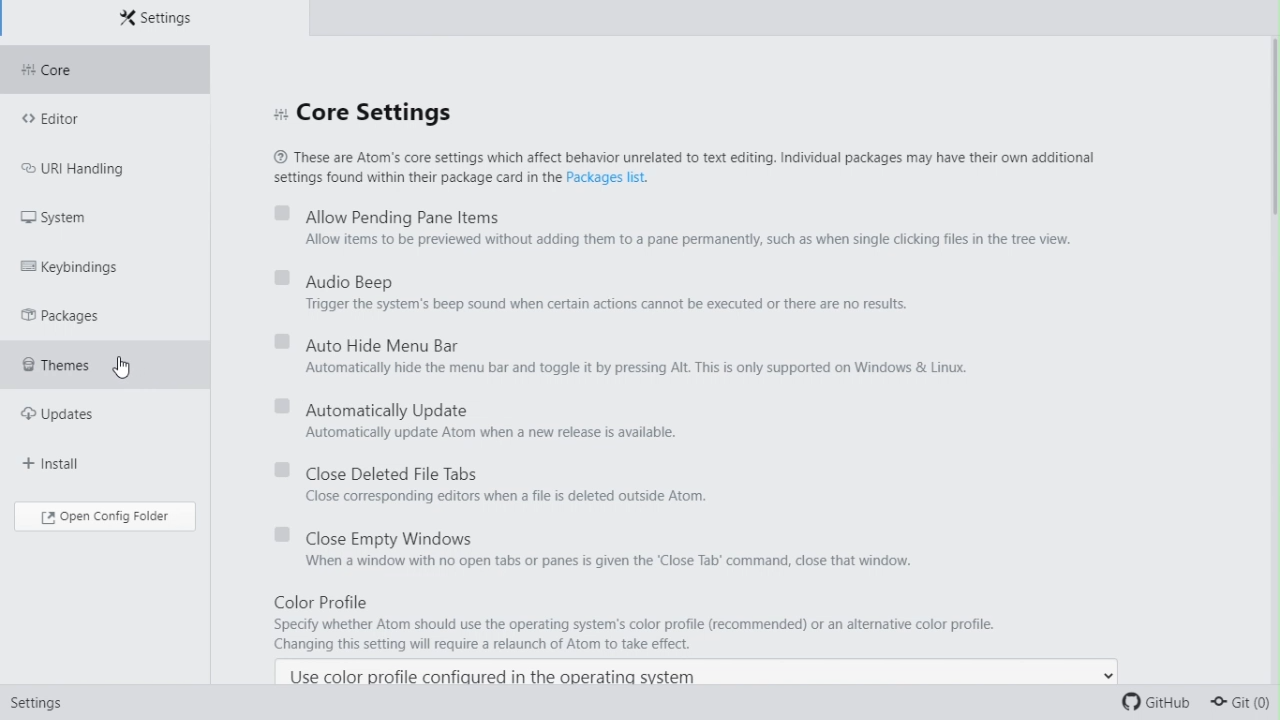  I want to click on Audio Beep, so click(589, 292).